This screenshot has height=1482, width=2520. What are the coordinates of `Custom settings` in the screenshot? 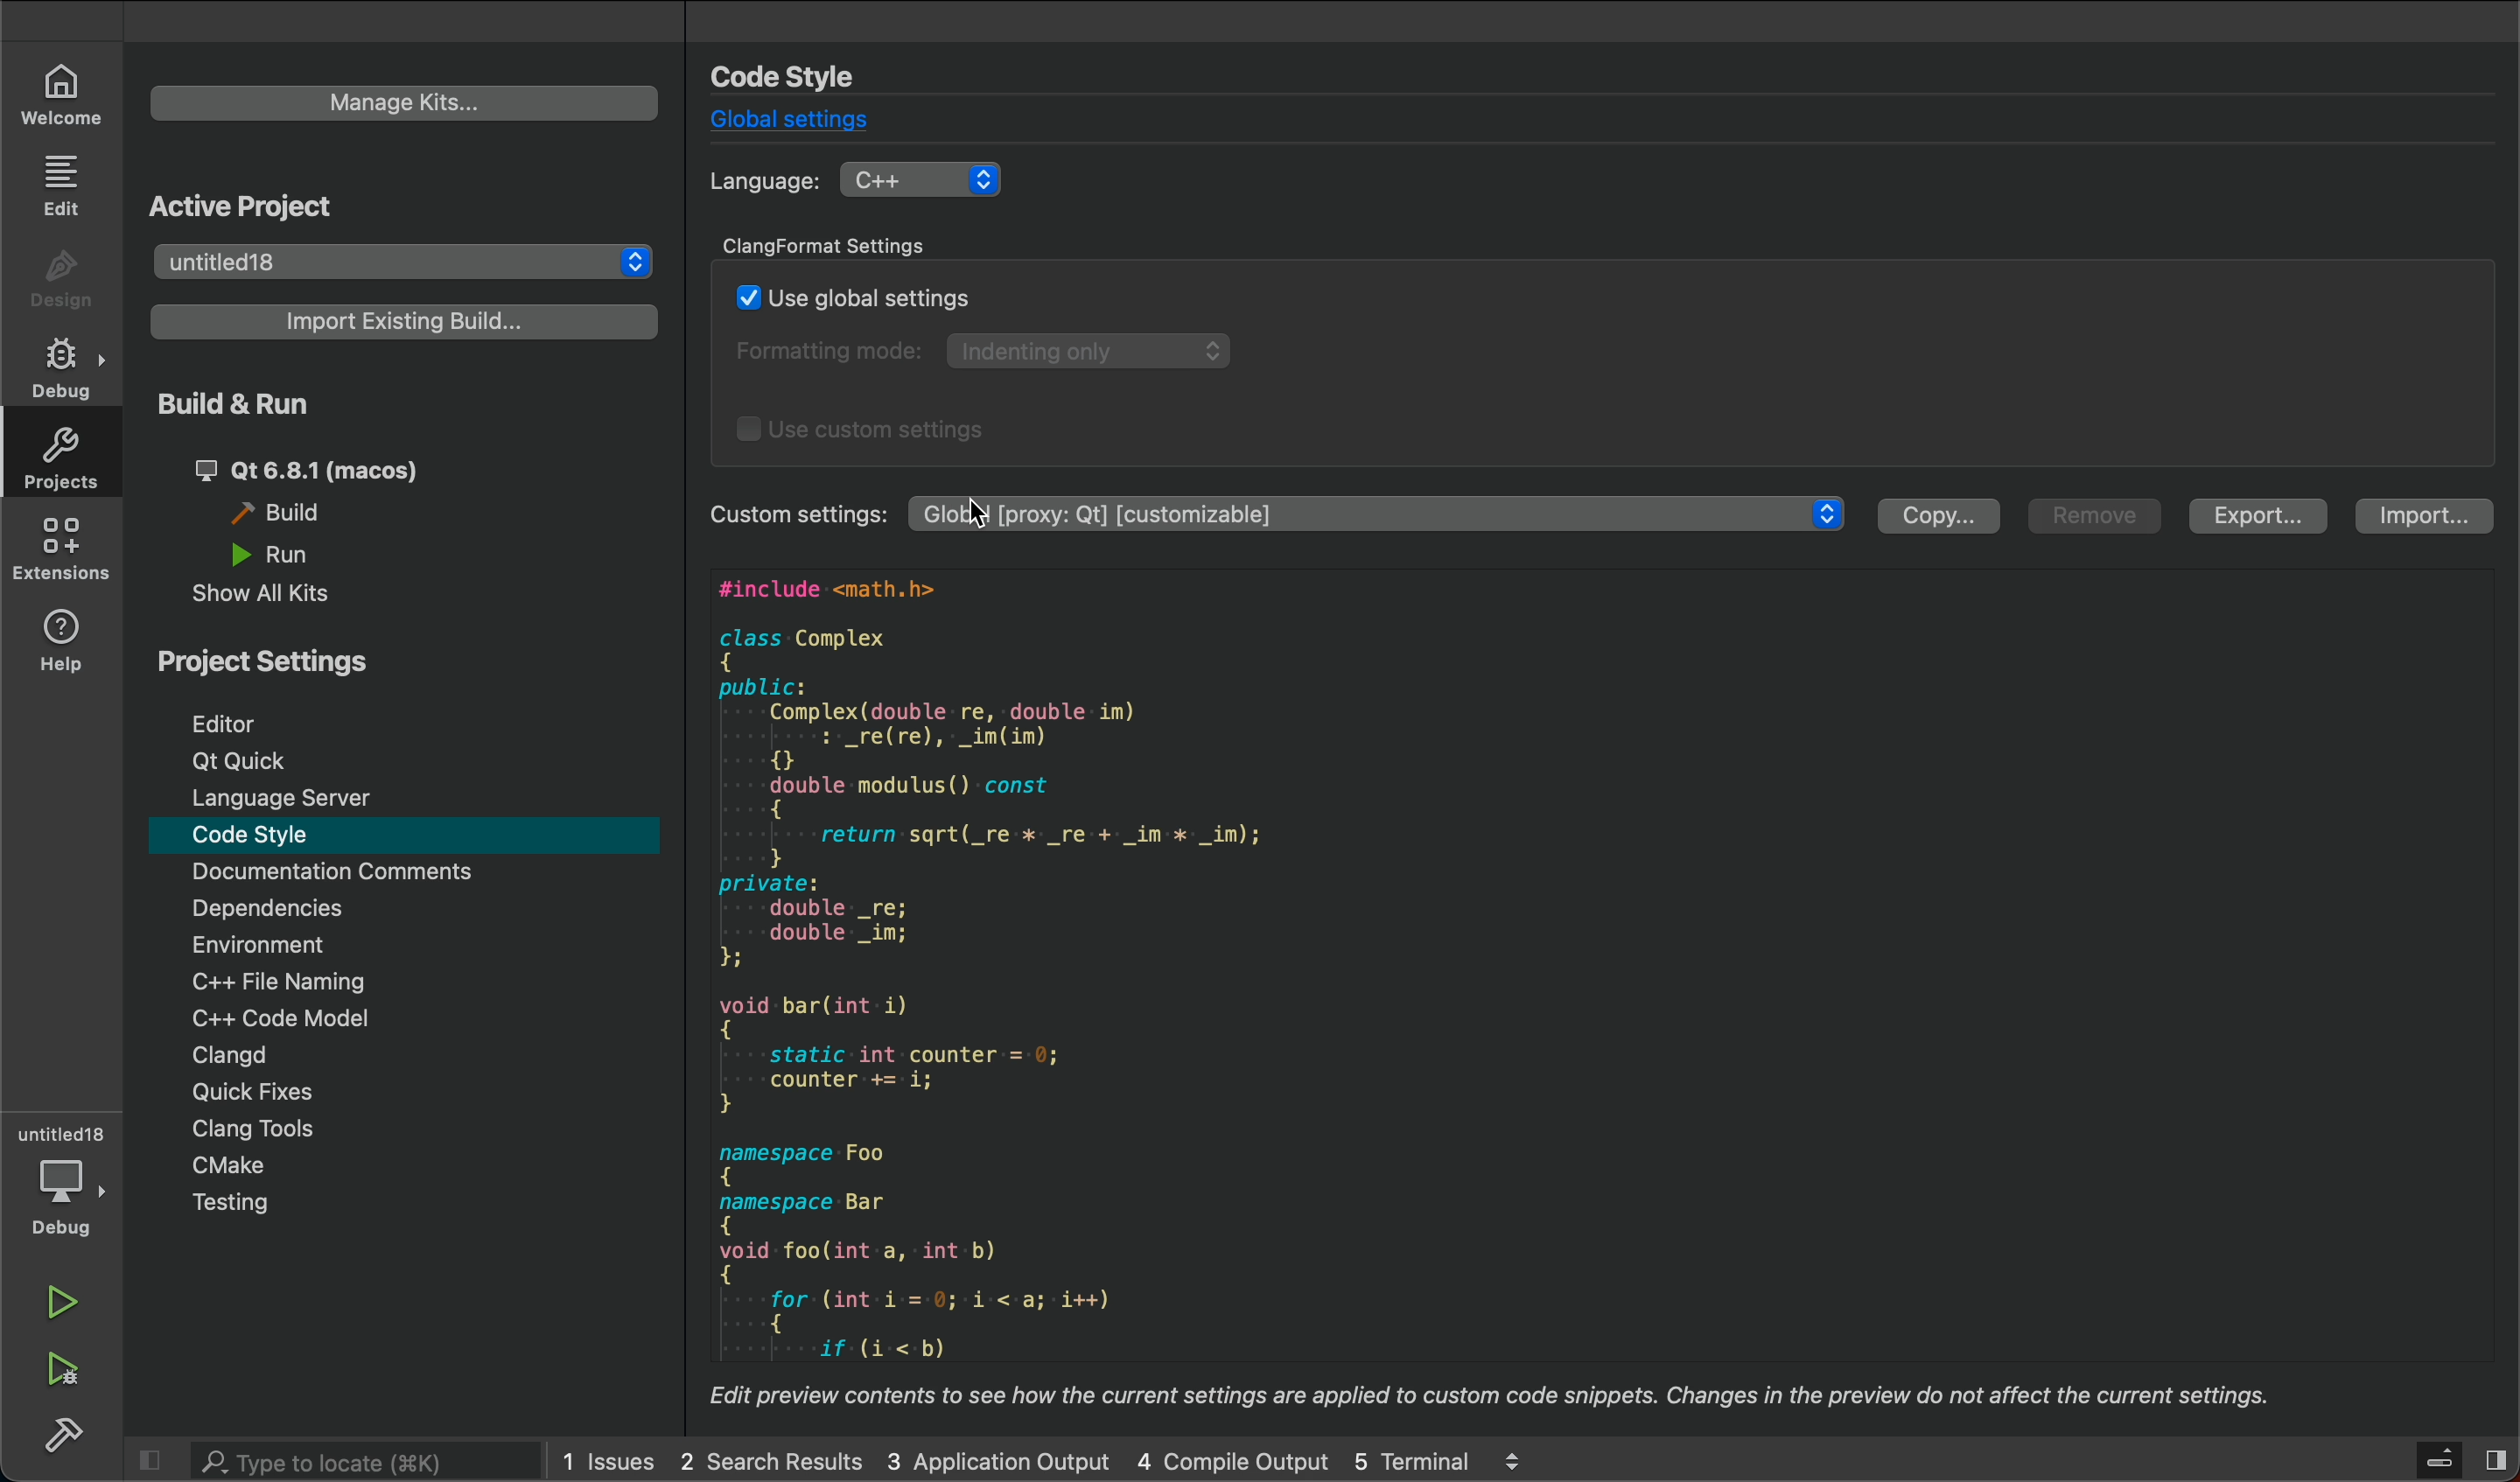 It's located at (801, 519).